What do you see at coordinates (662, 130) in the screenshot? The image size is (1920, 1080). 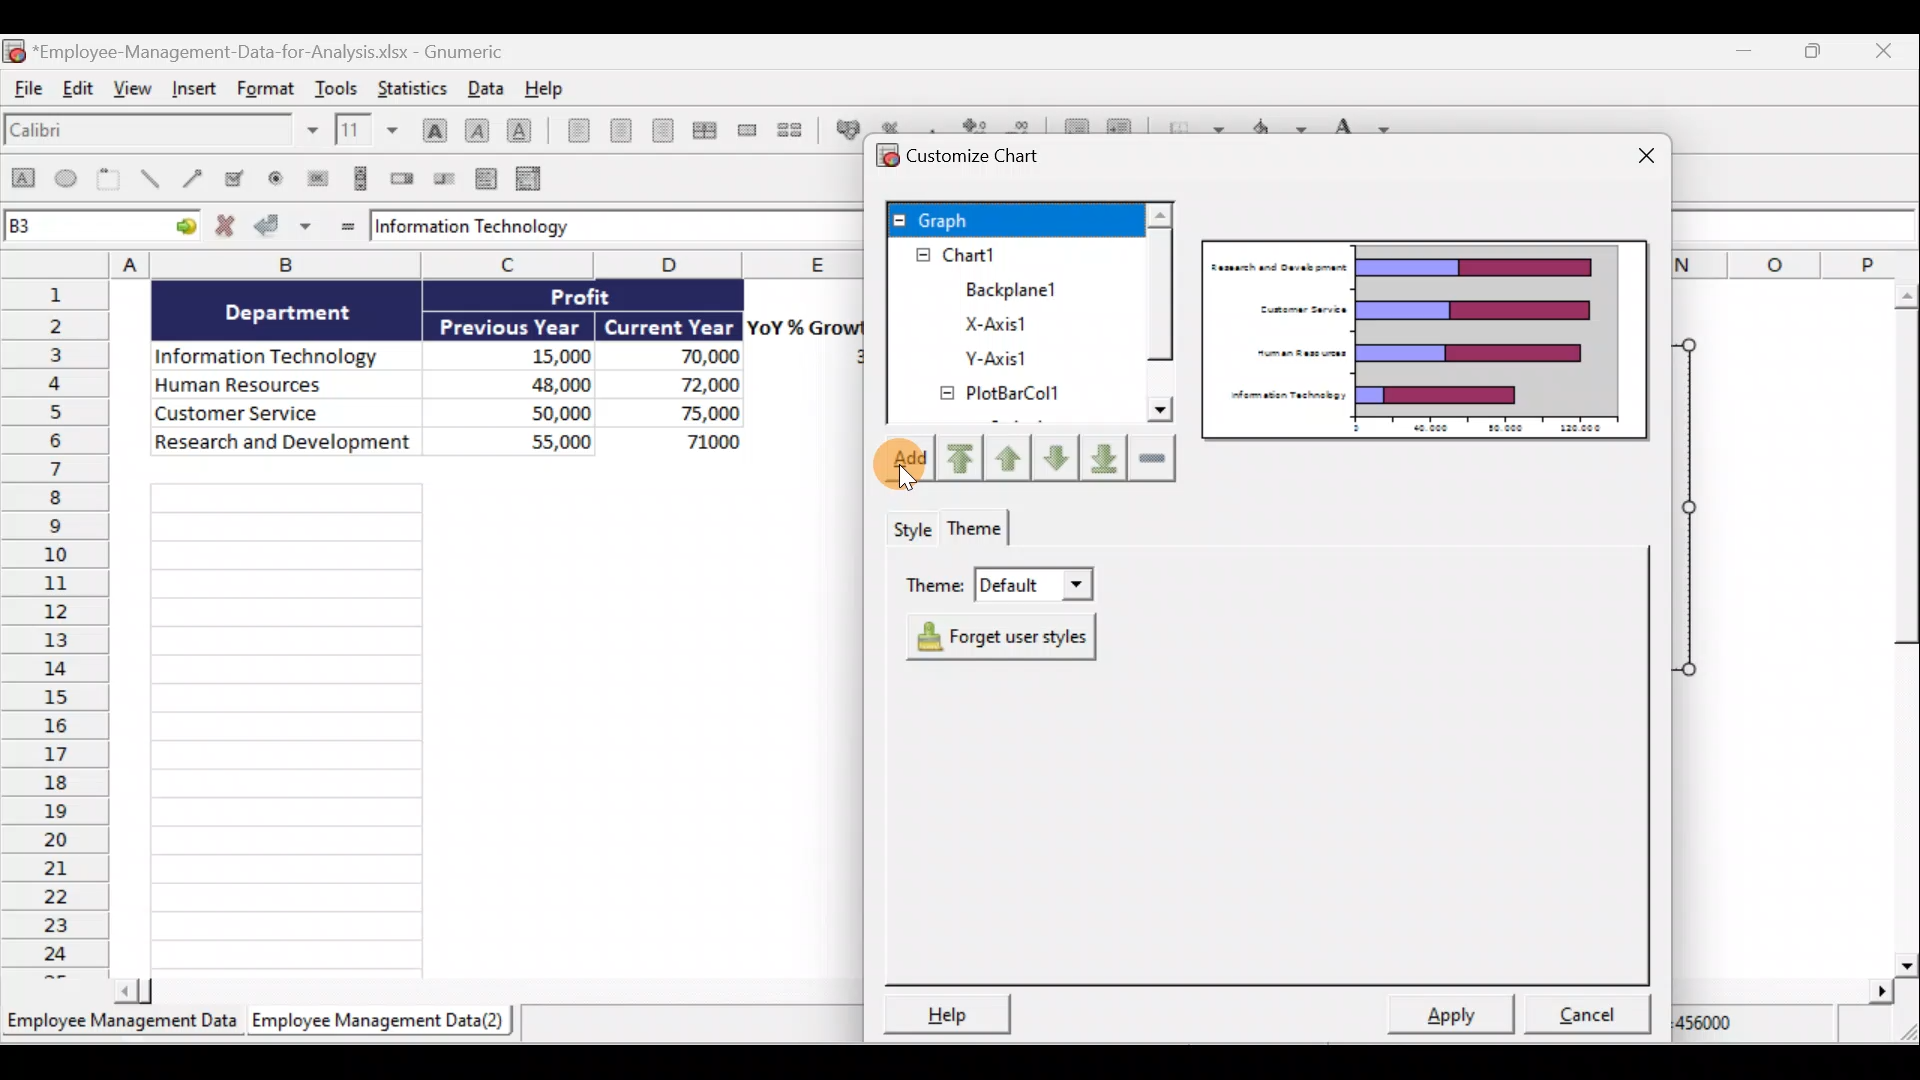 I see `Align right` at bounding box center [662, 130].